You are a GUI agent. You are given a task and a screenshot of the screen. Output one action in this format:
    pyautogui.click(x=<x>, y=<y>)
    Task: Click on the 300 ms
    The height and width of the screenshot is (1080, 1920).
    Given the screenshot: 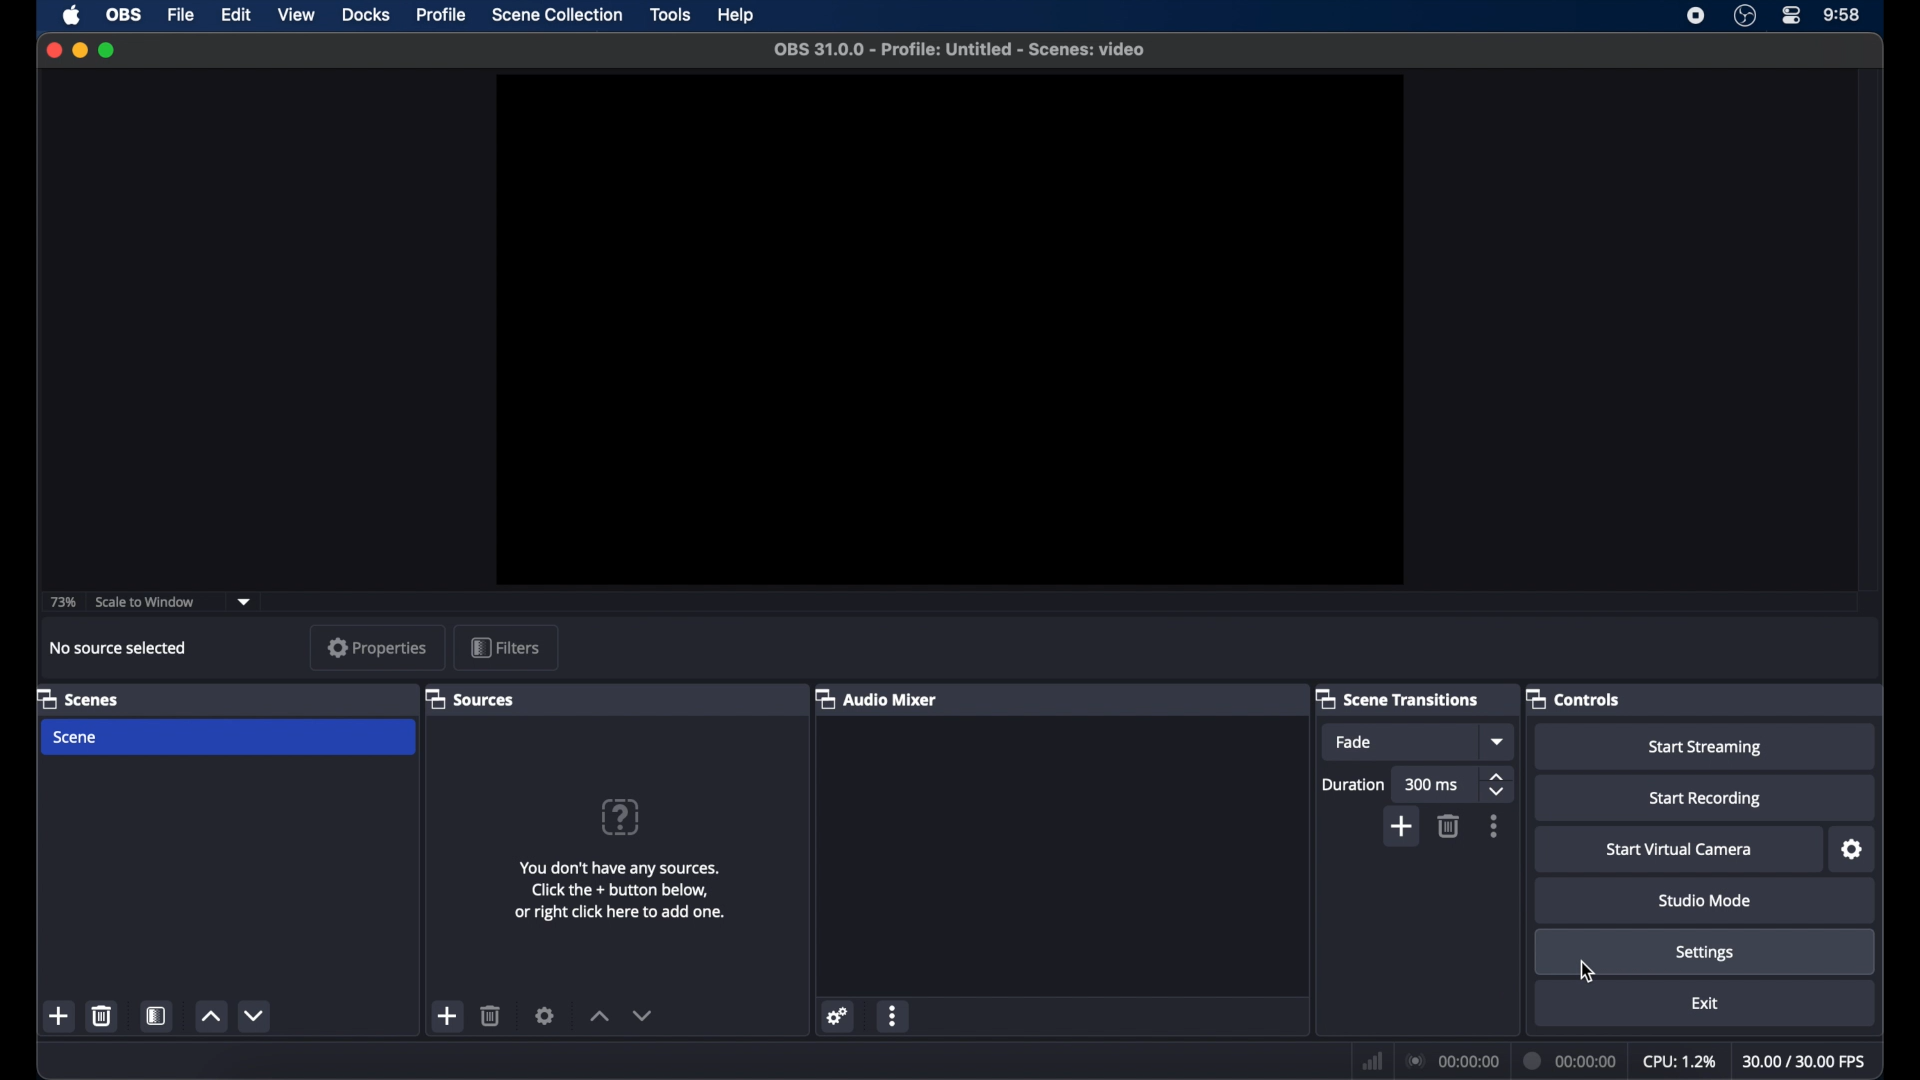 What is the action you would take?
    pyautogui.click(x=1432, y=786)
    